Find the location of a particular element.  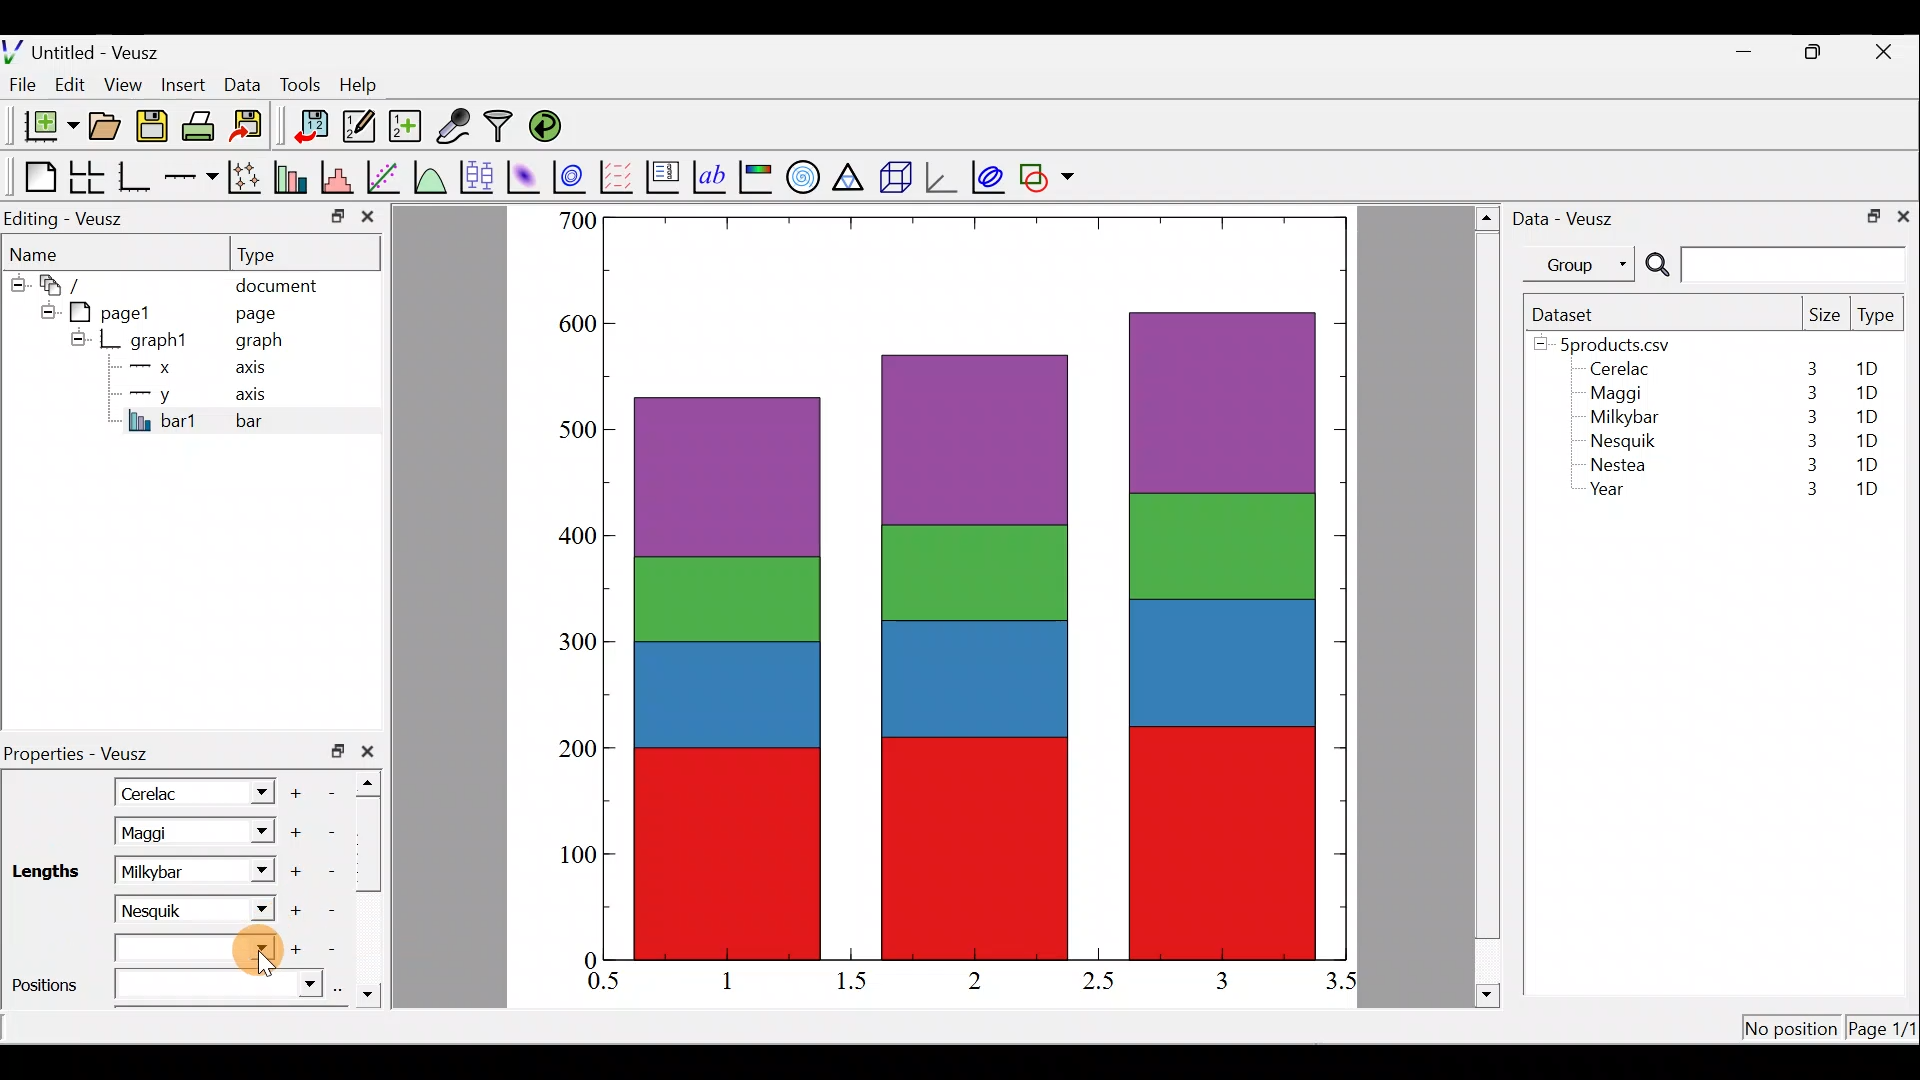

Page 1/11 is located at coordinates (1885, 1032).